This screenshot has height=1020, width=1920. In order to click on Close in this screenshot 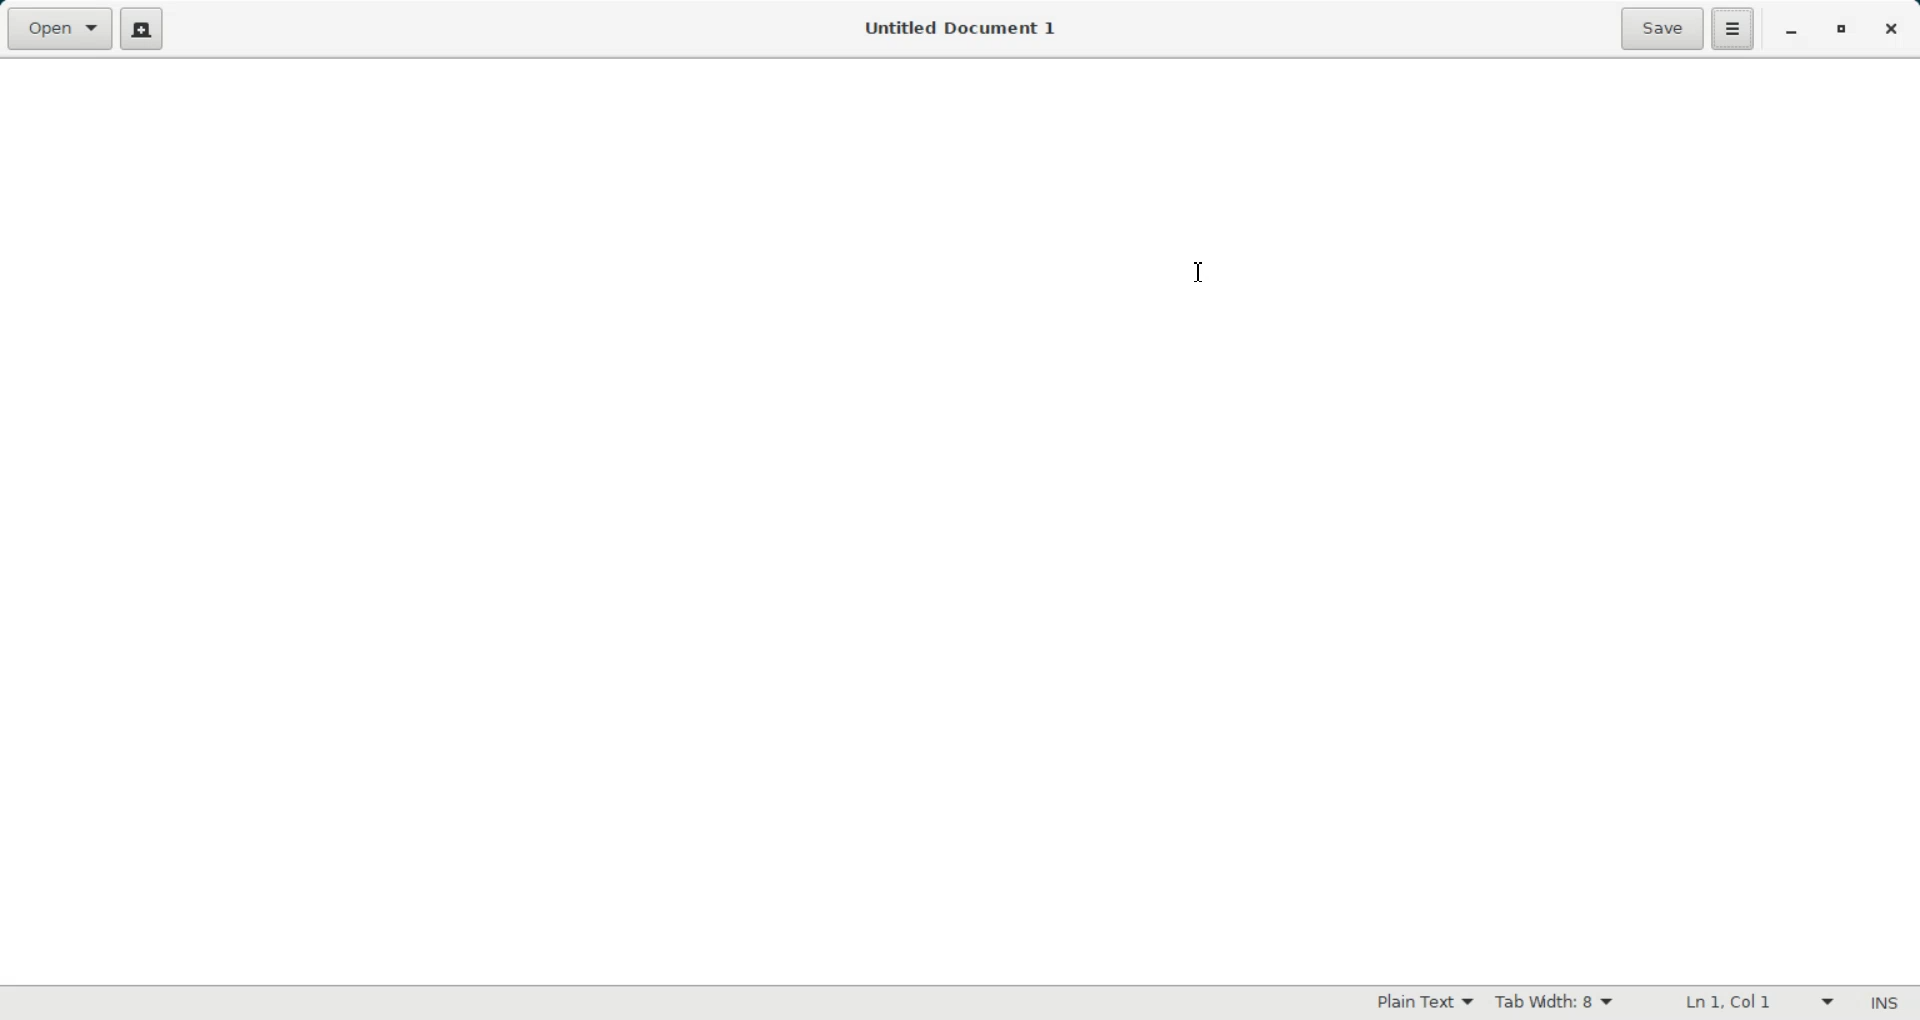, I will do `click(1889, 29)`.